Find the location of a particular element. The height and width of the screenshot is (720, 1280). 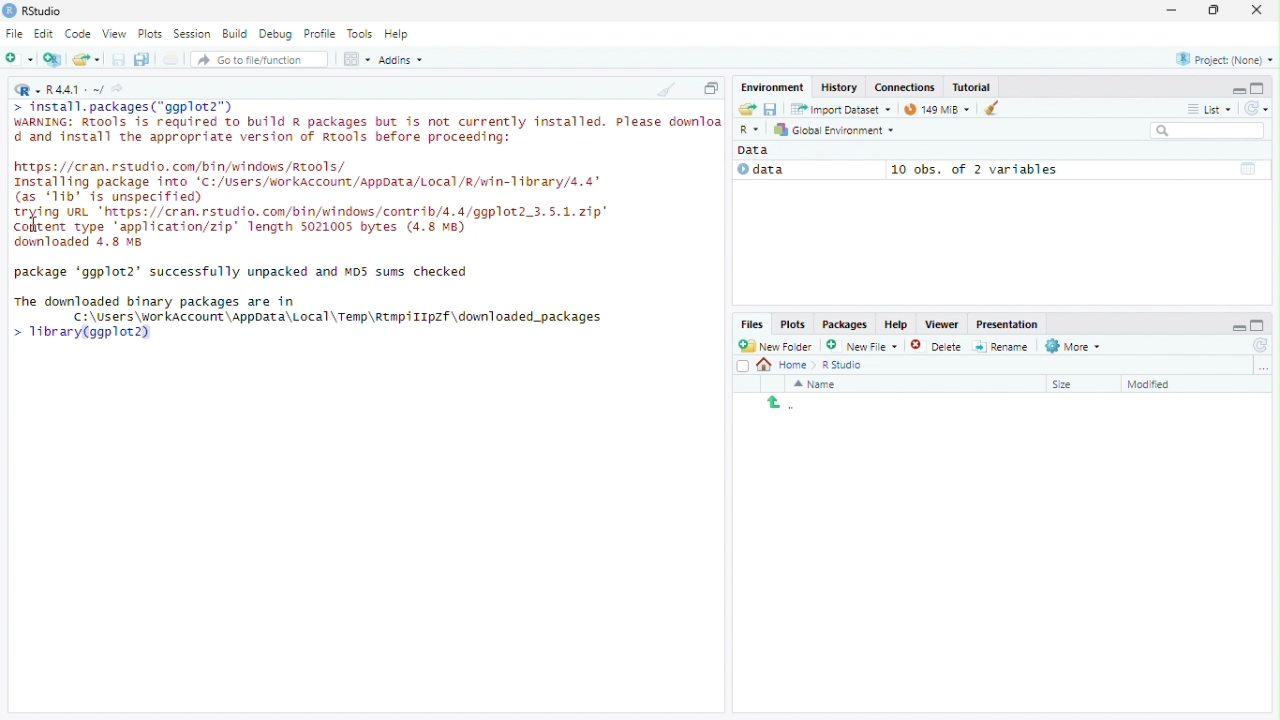

minimize is located at coordinates (1237, 323).